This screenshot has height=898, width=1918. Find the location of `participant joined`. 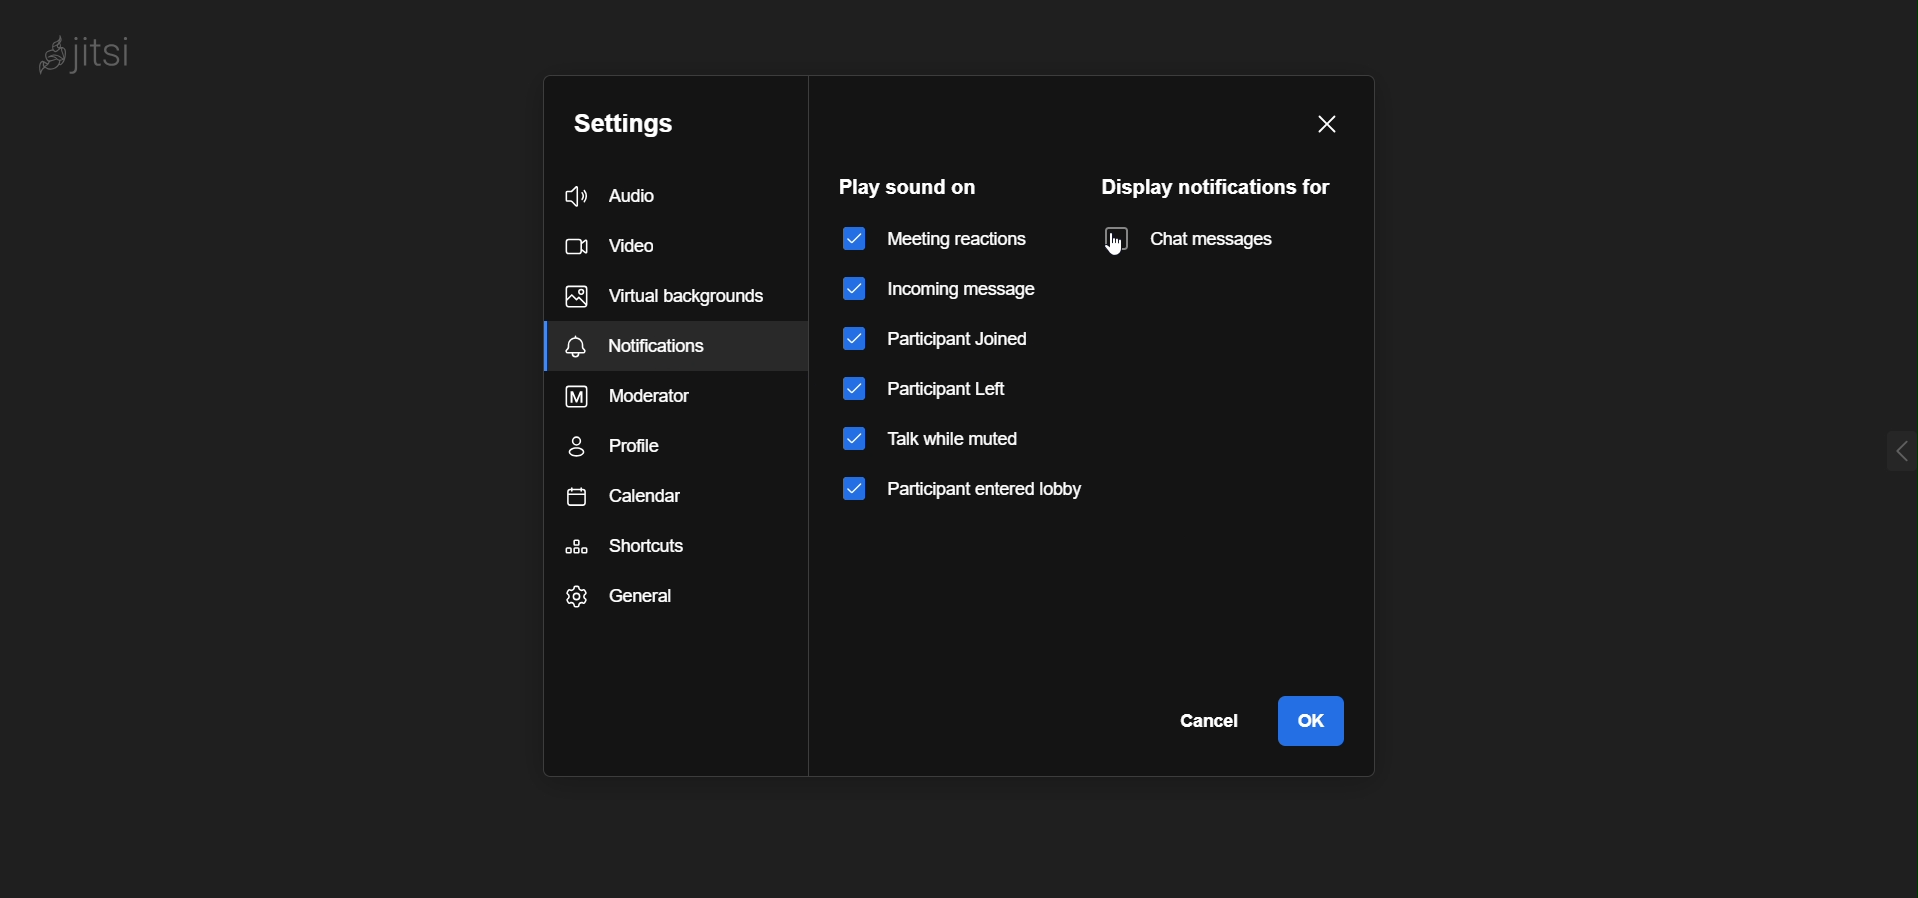

participant joined is located at coordinates (951, 339).